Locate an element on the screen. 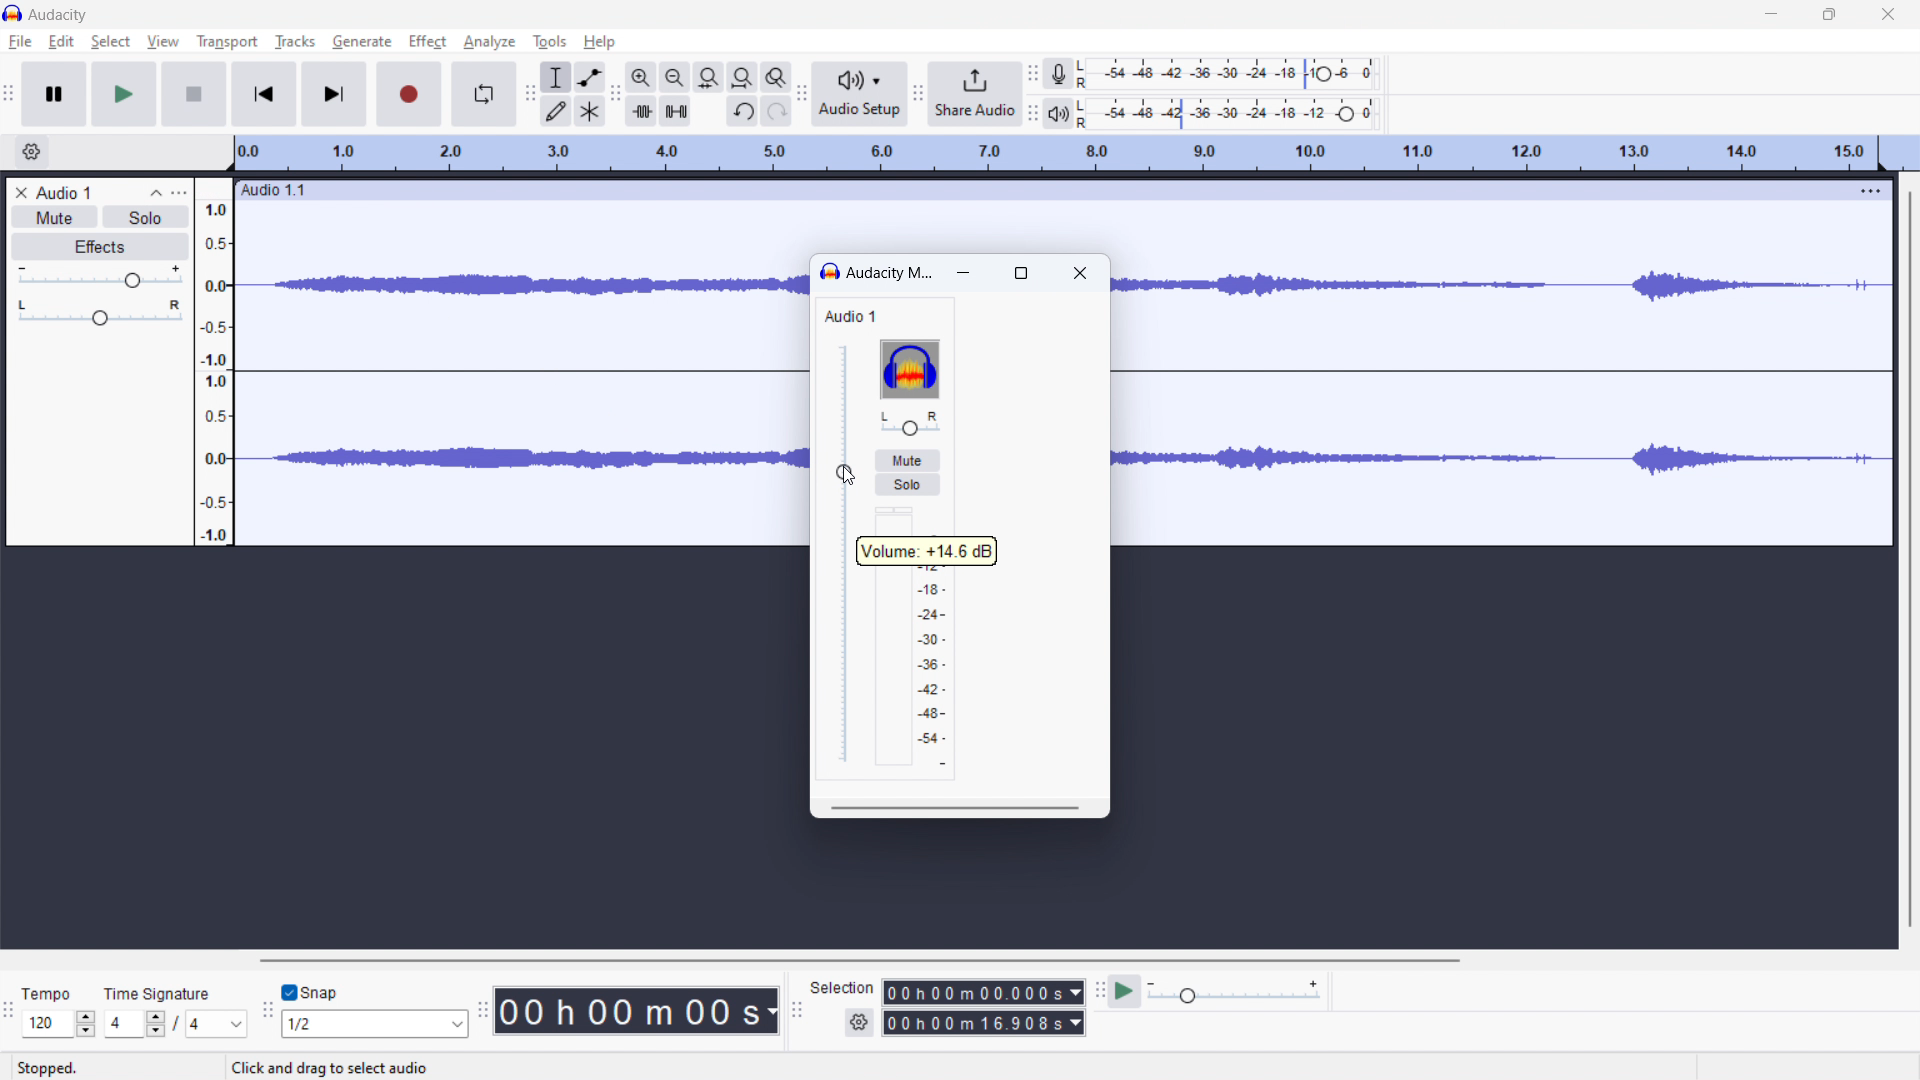 Image resolution: width=1920 pixels, height=1080 pixels. playback meter toolbar is located at coordinates (1032, 114).